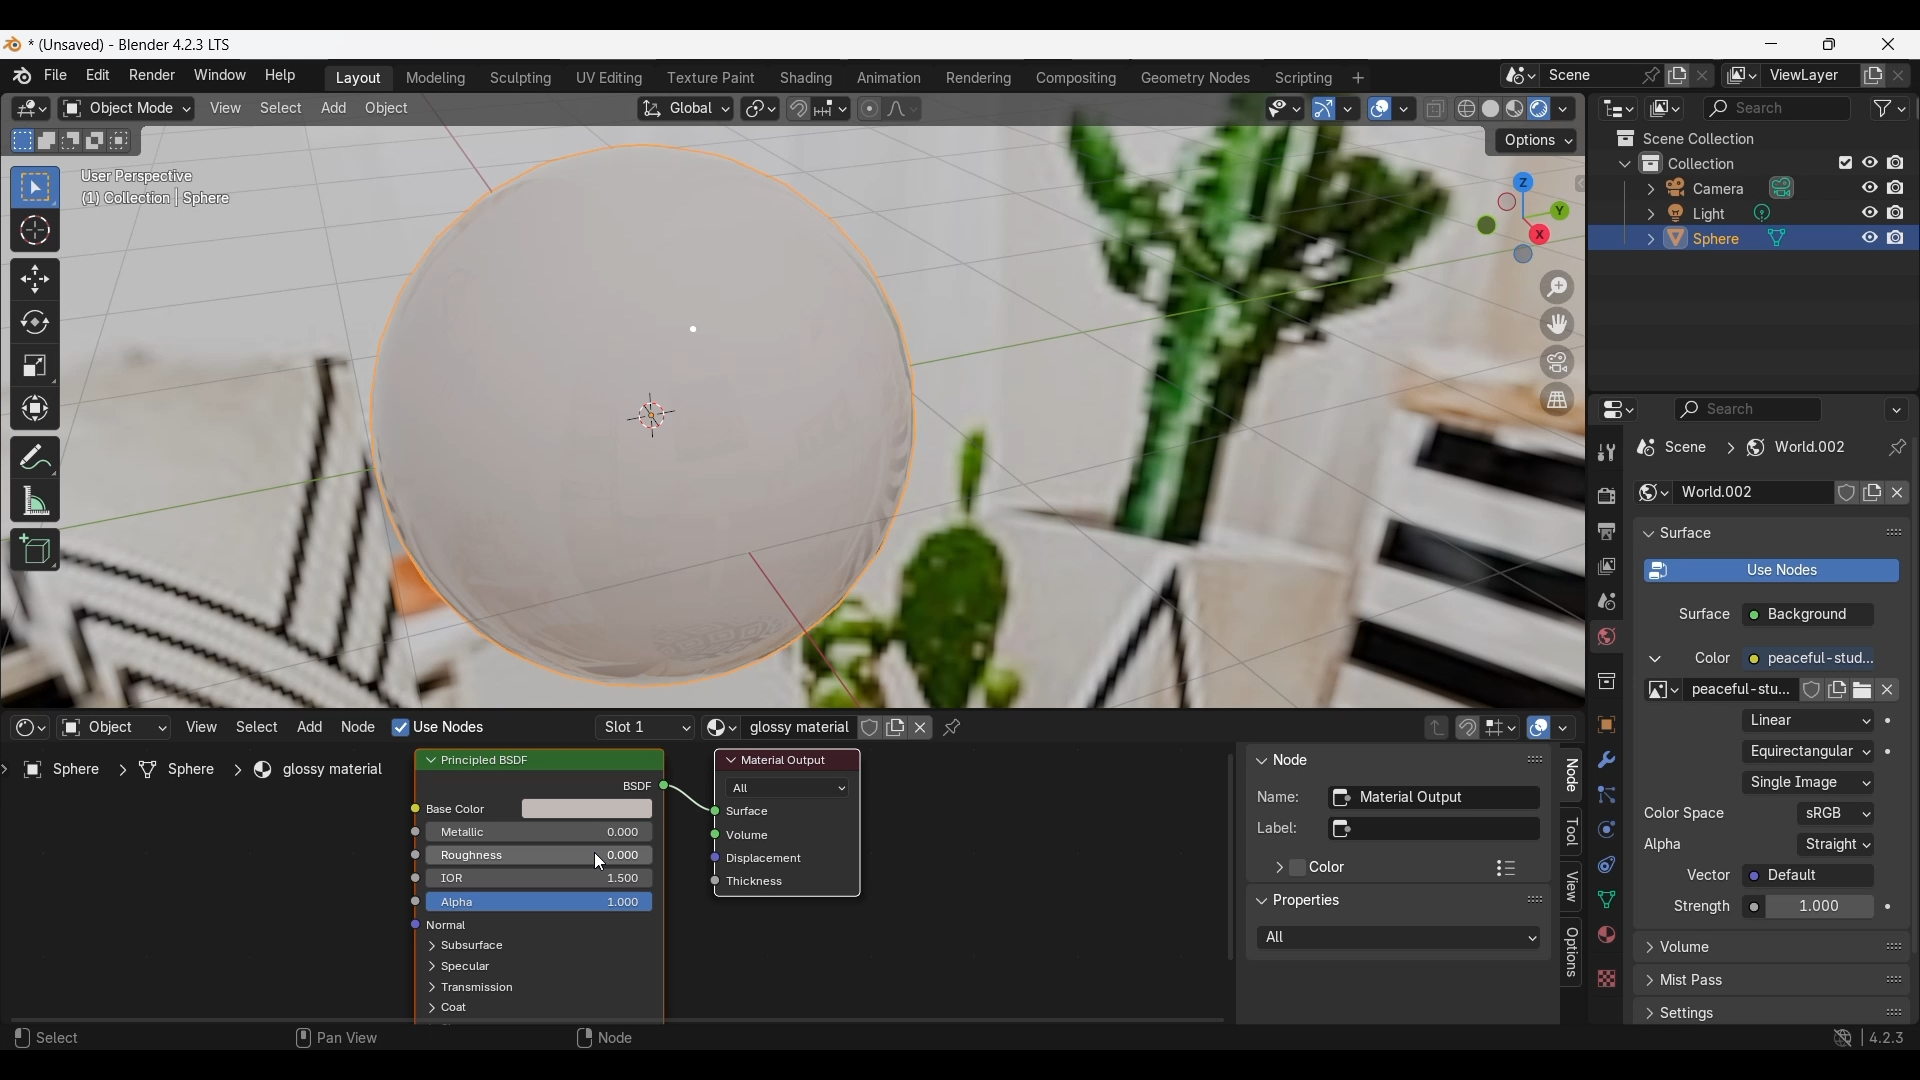  Describe the element at coordinates (1719, 162) in the screenshot. I see `collection` at that location.